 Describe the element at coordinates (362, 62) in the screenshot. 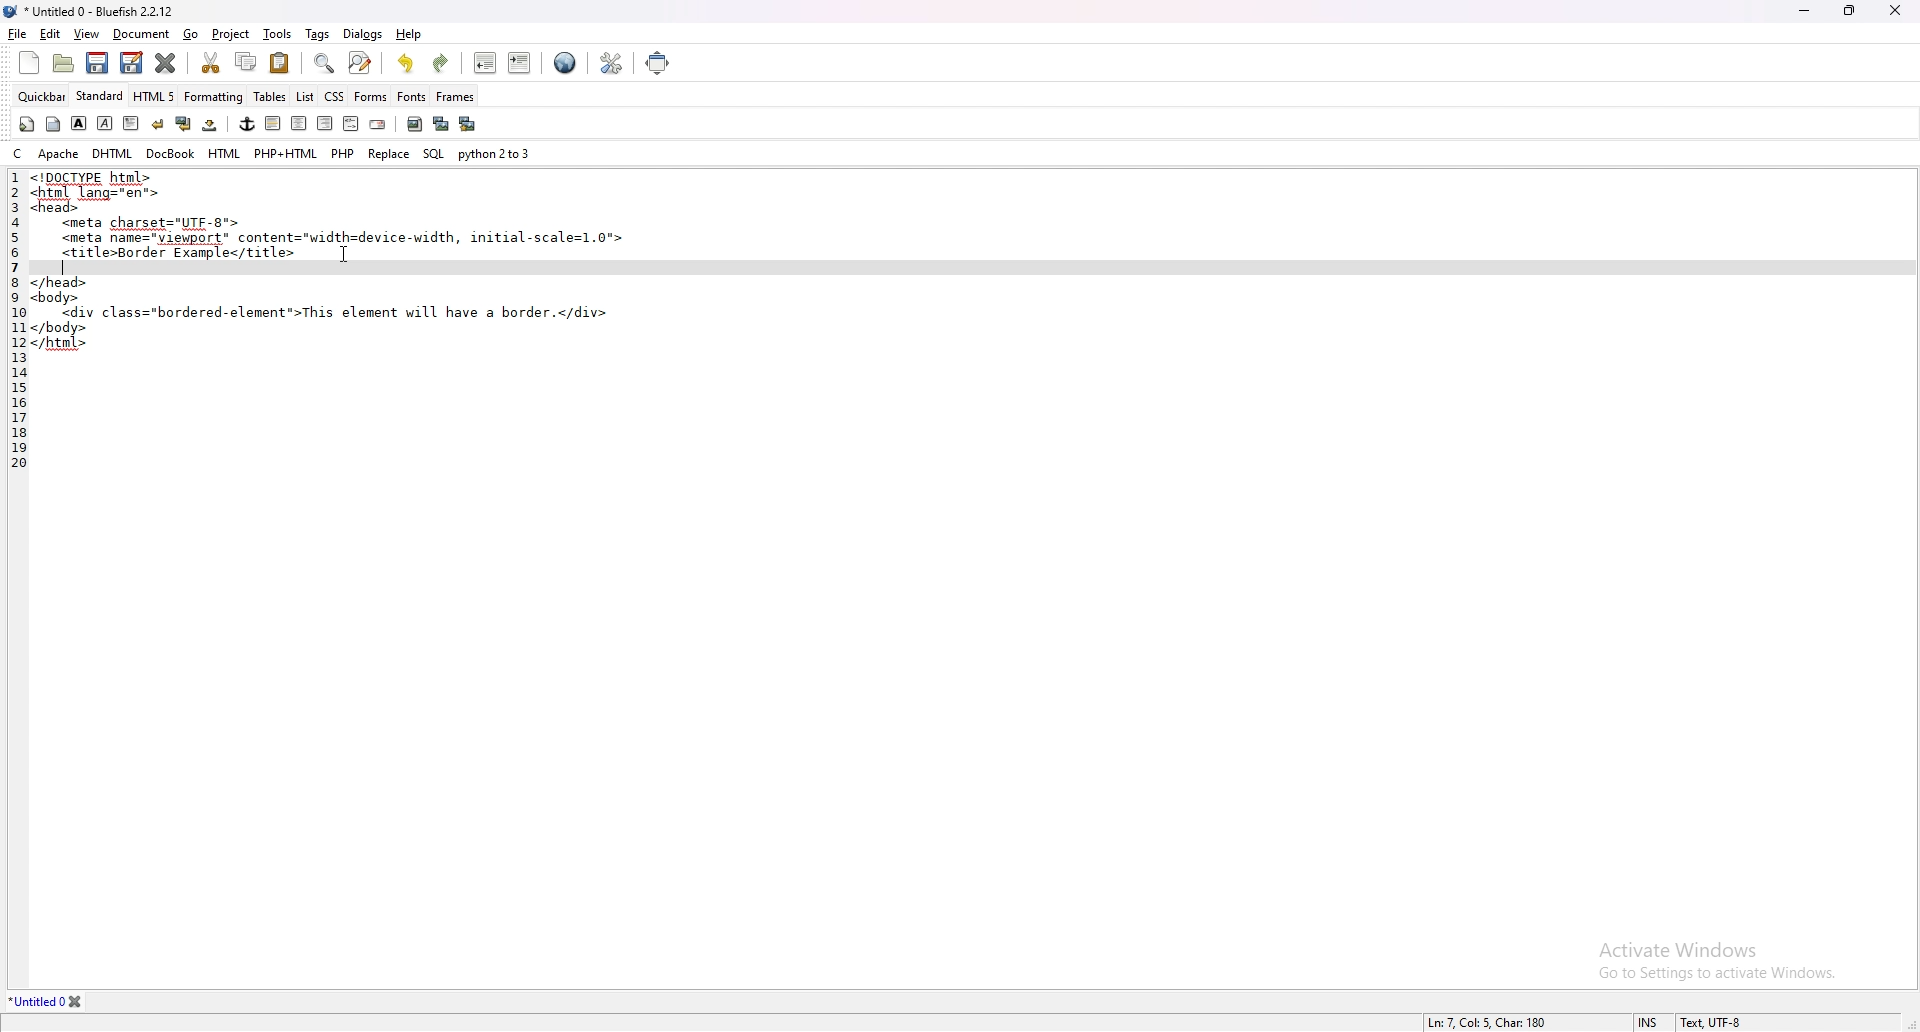

I see `advanced find and replace` at that location.